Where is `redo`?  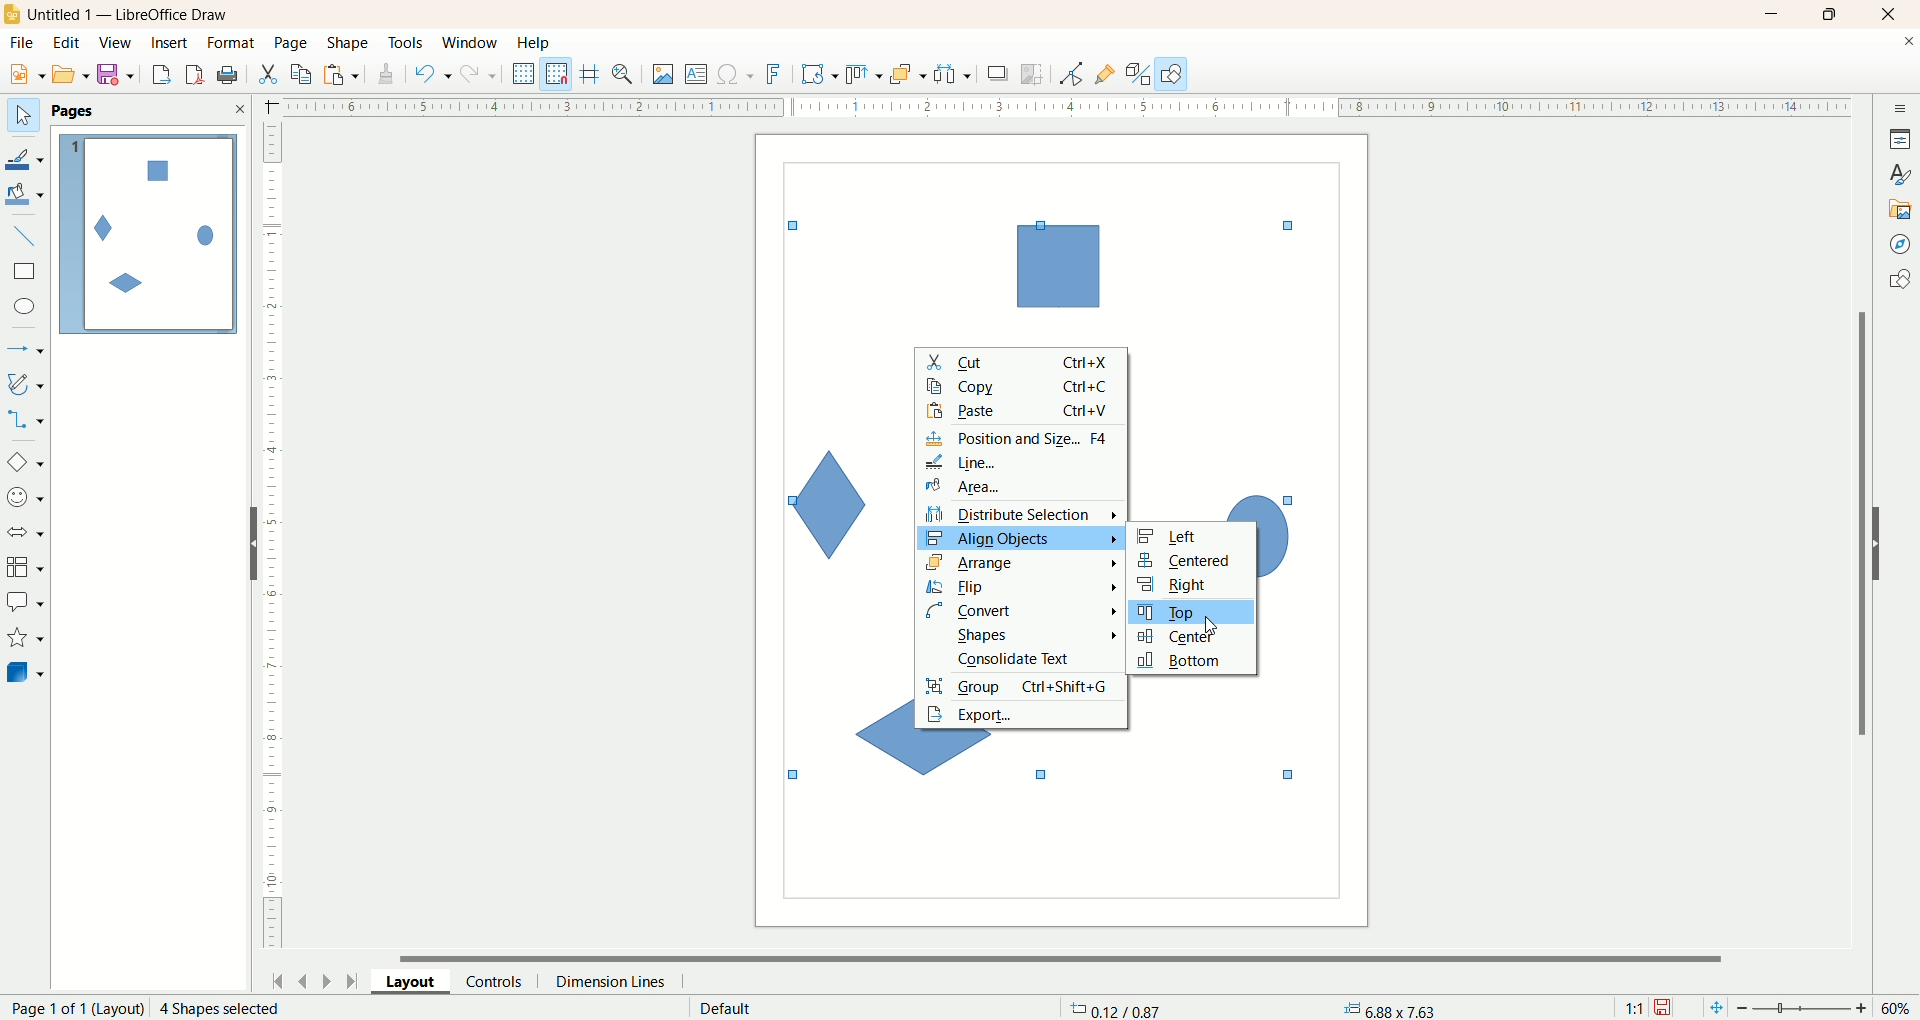 redo is located at coordinates (483, 73).